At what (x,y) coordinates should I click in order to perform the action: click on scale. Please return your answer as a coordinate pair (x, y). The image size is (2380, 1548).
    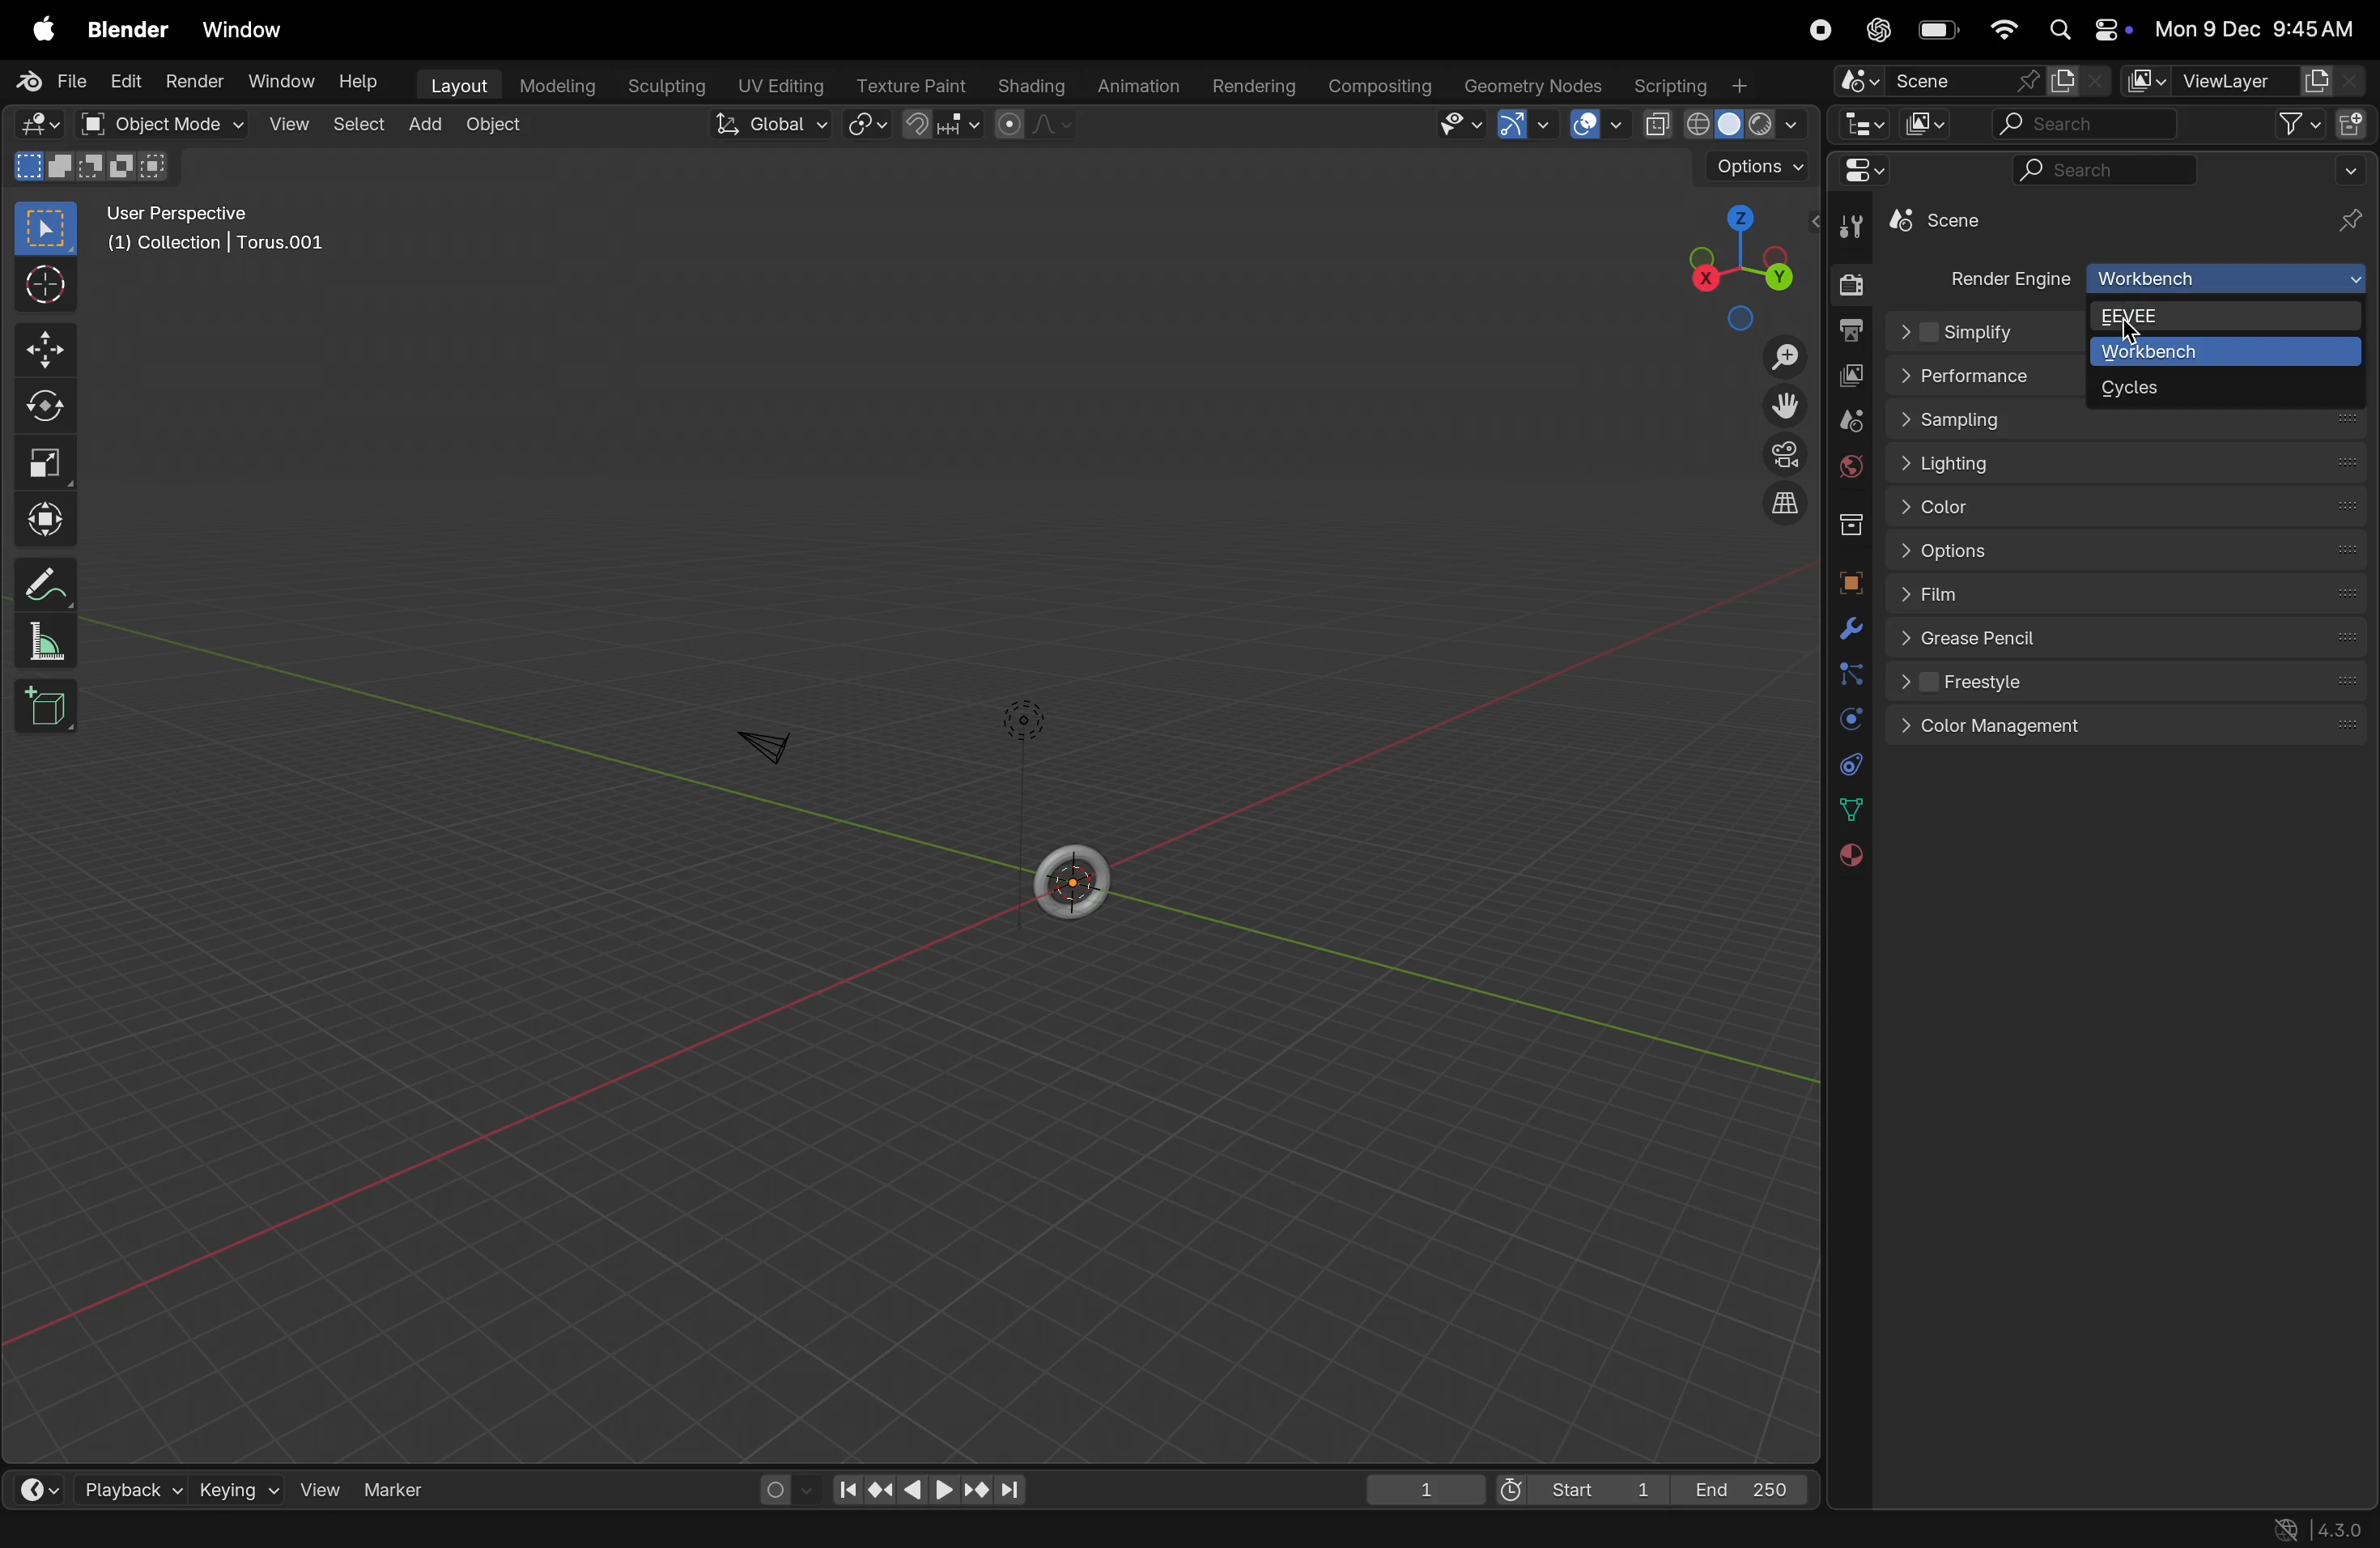
    Looking at the image, I should click on (45, 461).